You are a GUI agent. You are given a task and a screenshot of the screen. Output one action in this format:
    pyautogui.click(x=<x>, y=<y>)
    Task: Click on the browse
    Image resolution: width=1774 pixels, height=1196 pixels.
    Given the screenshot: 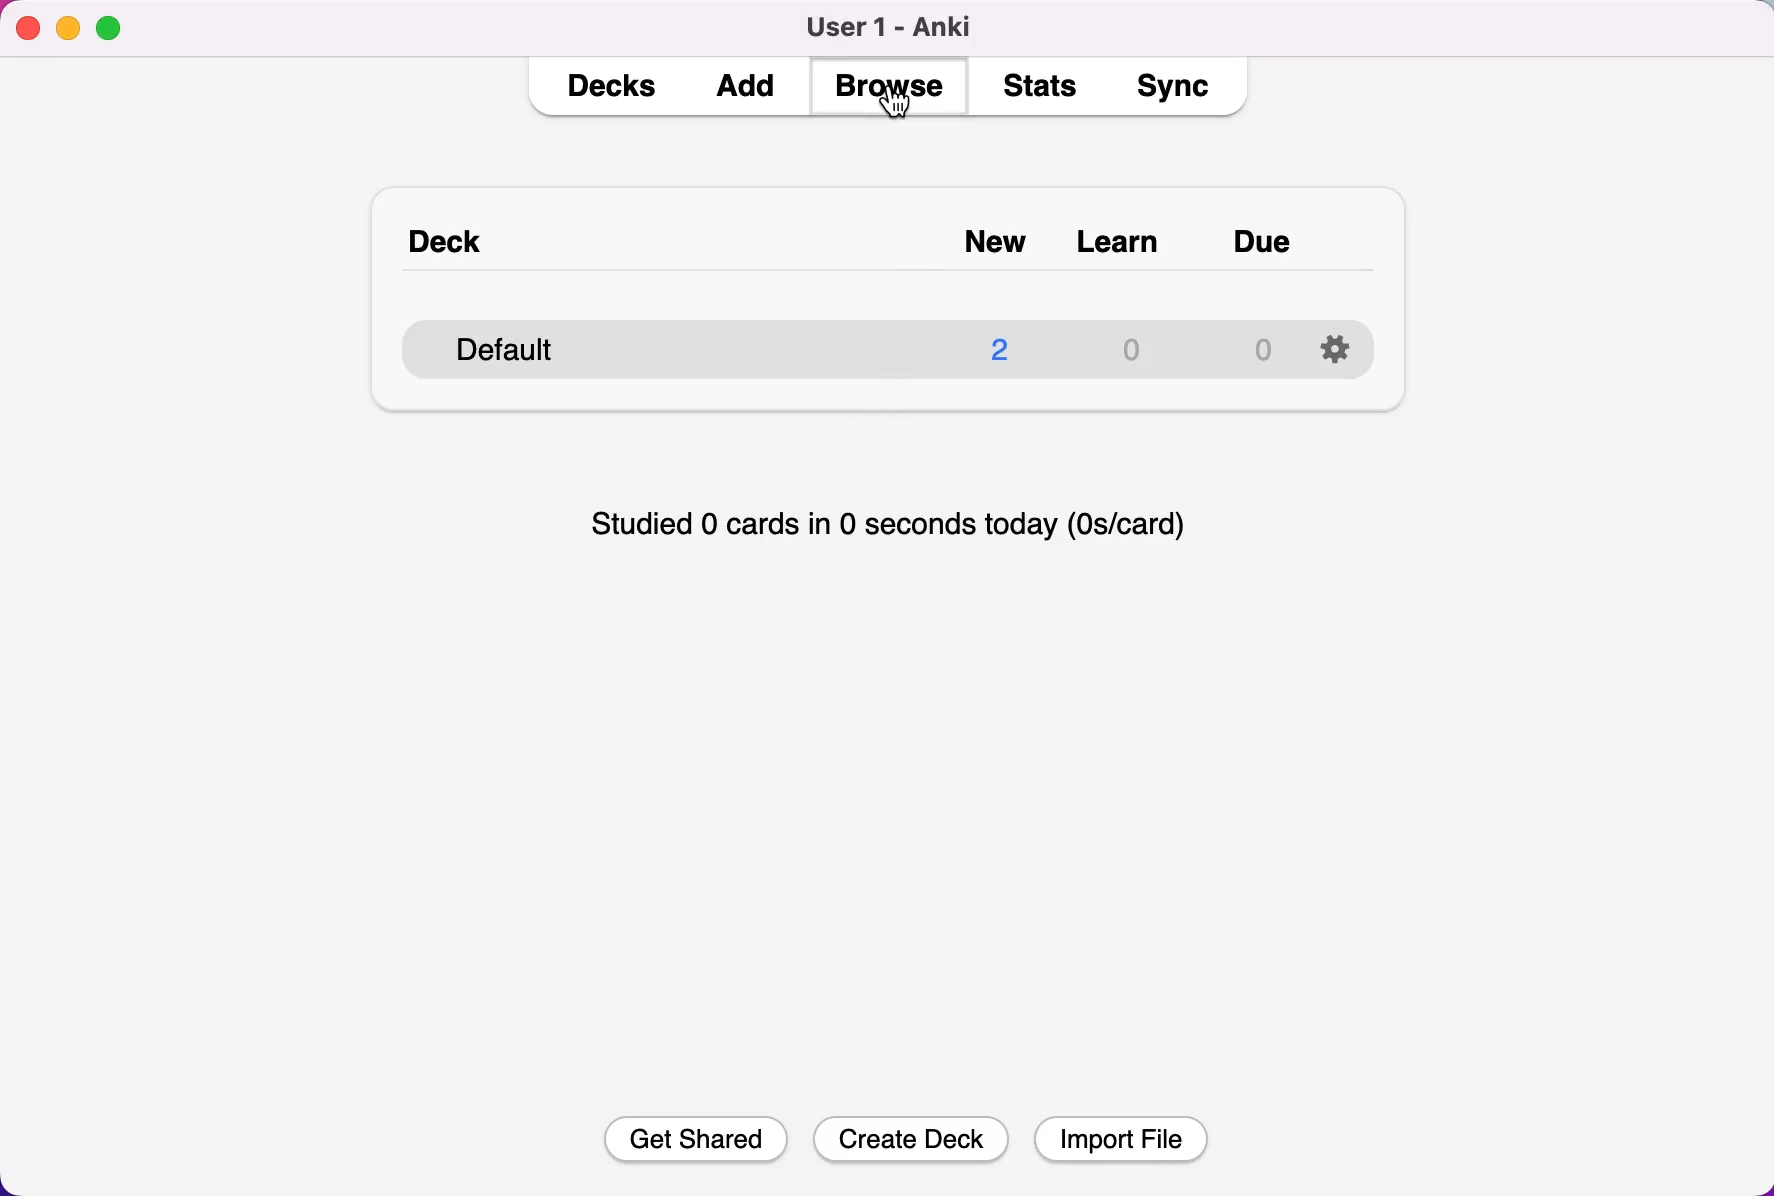 What is the action you would take?
    pyautogui.click(x=890, y=90)
    